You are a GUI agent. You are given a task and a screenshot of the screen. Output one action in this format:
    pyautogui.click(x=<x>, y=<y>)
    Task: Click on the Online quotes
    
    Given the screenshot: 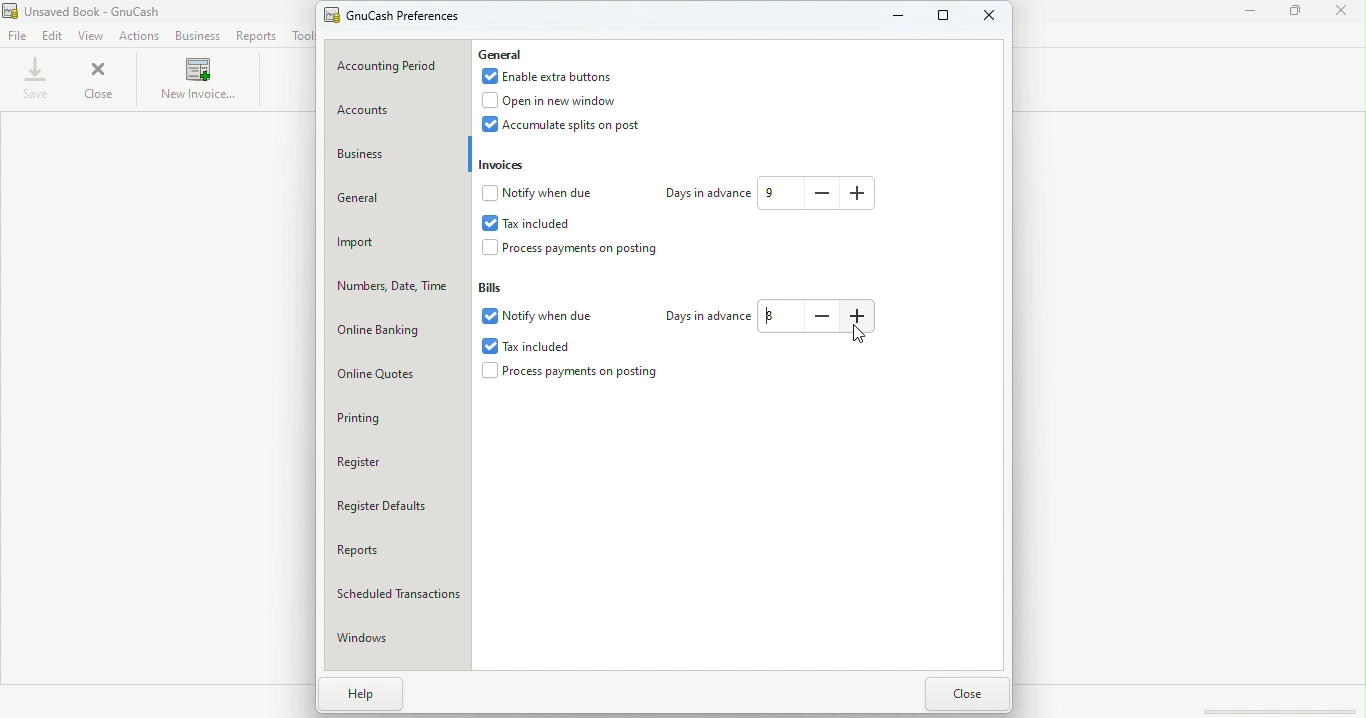 What is the action you would take?
    pyautogui.click(x=398, y=373)
    